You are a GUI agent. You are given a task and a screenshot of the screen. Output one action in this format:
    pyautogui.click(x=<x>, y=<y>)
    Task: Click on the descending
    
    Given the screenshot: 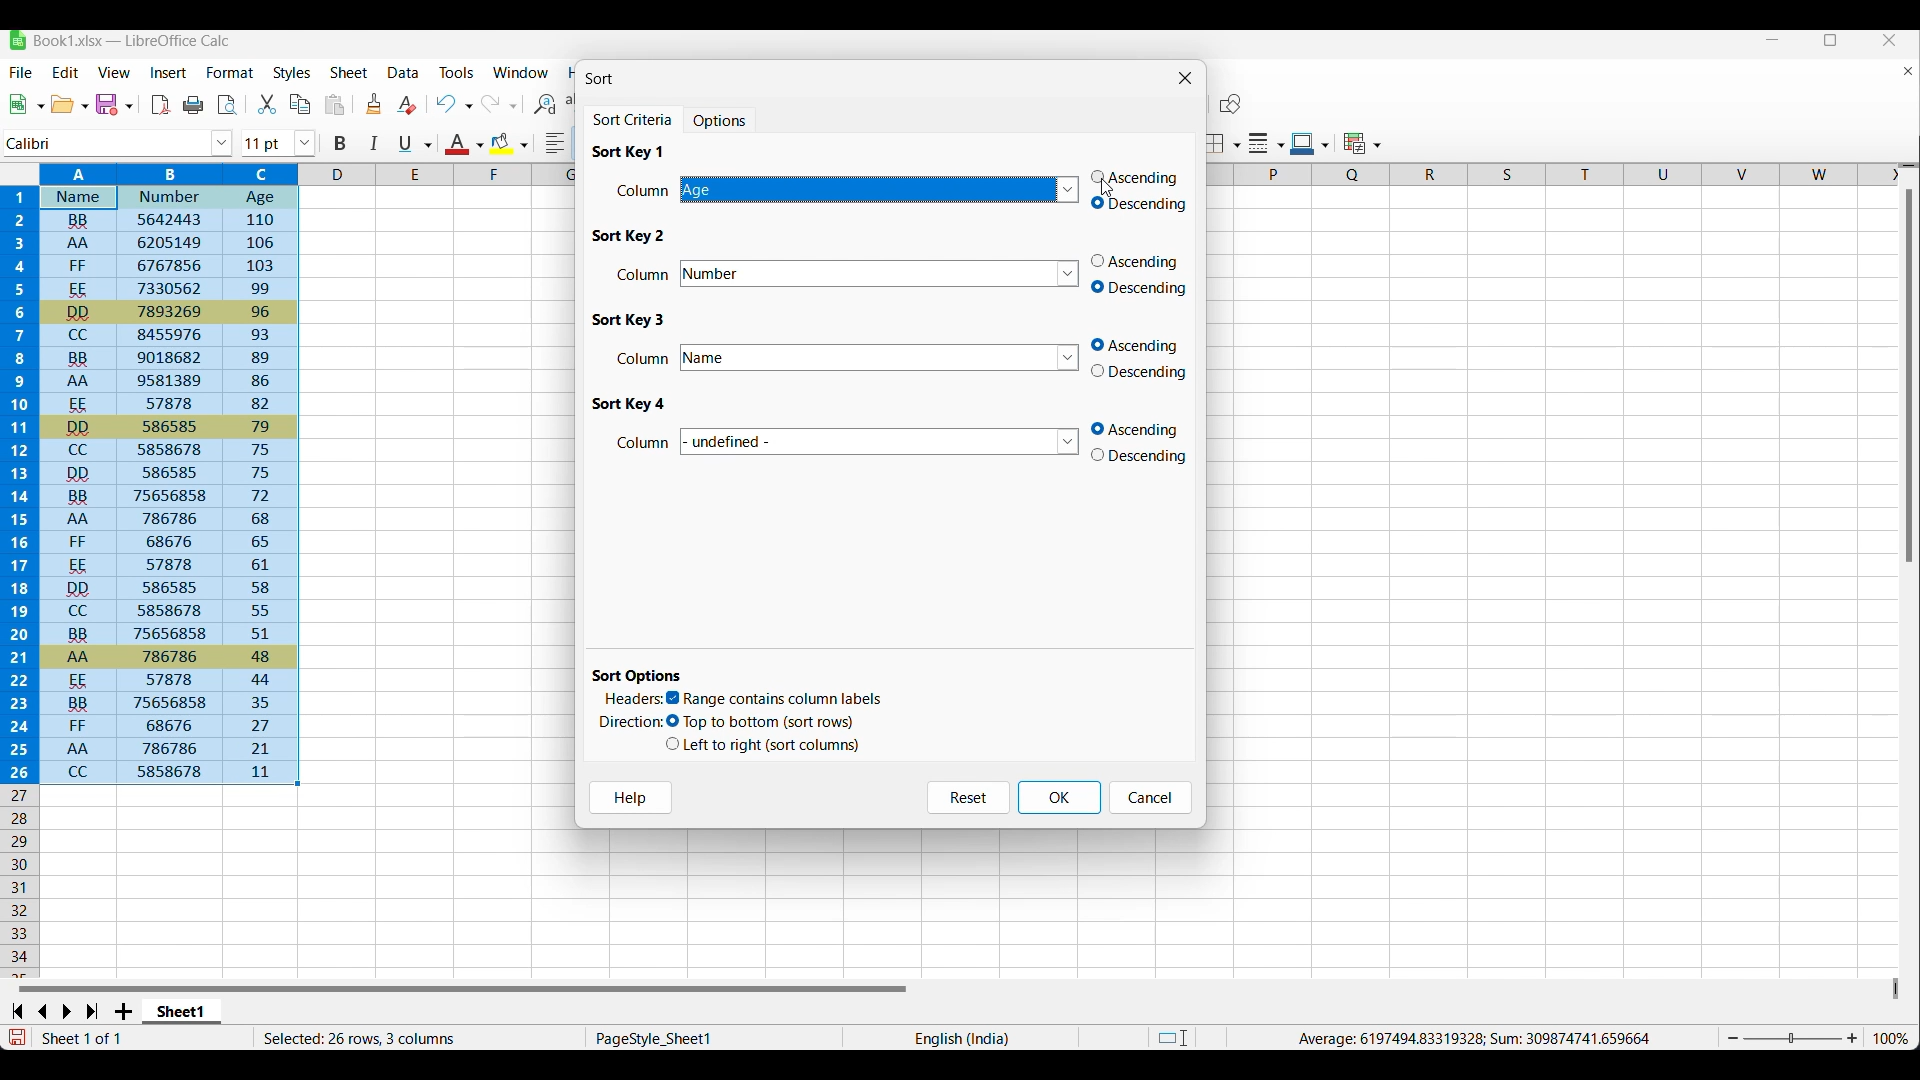 What is the action you would take?
    pyautogui.click(x=1140, y=373)
    